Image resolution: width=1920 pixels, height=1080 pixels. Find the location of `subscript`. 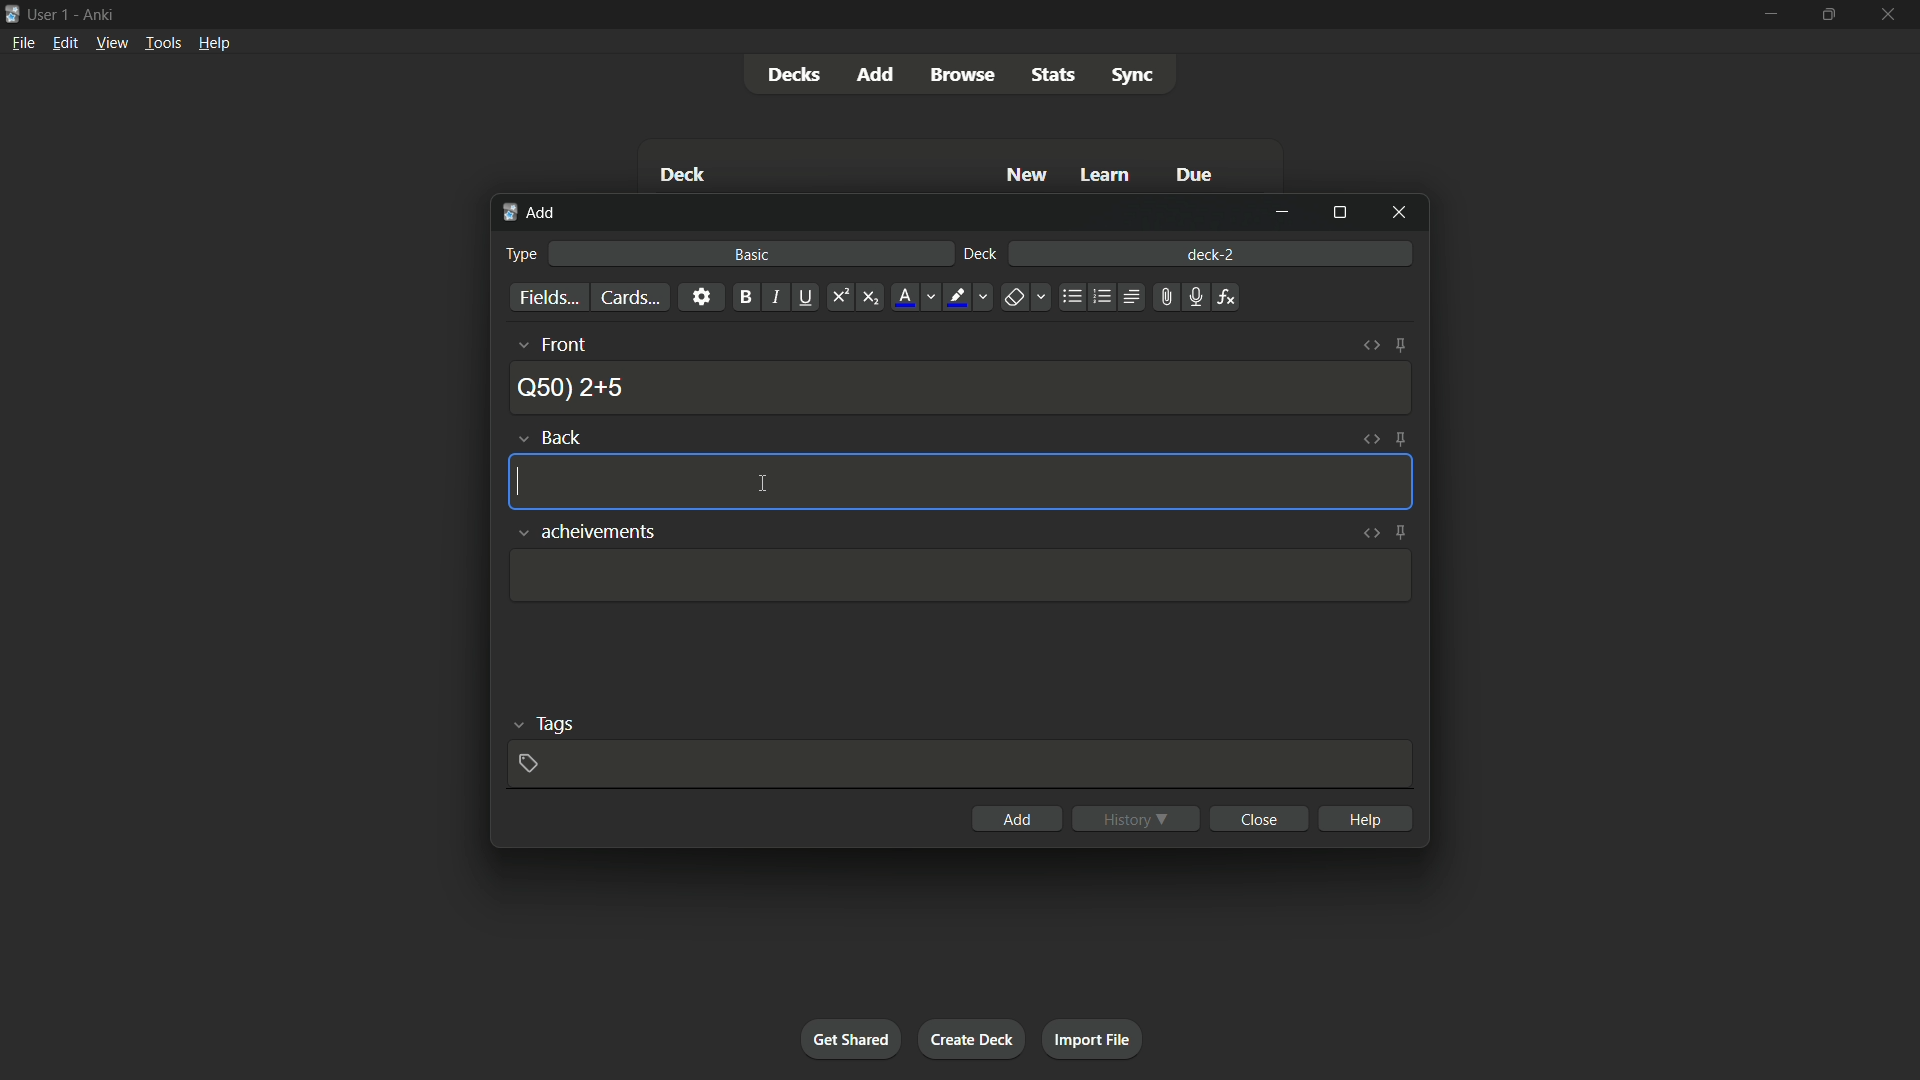

subscript is located at coordinates (871, 297).